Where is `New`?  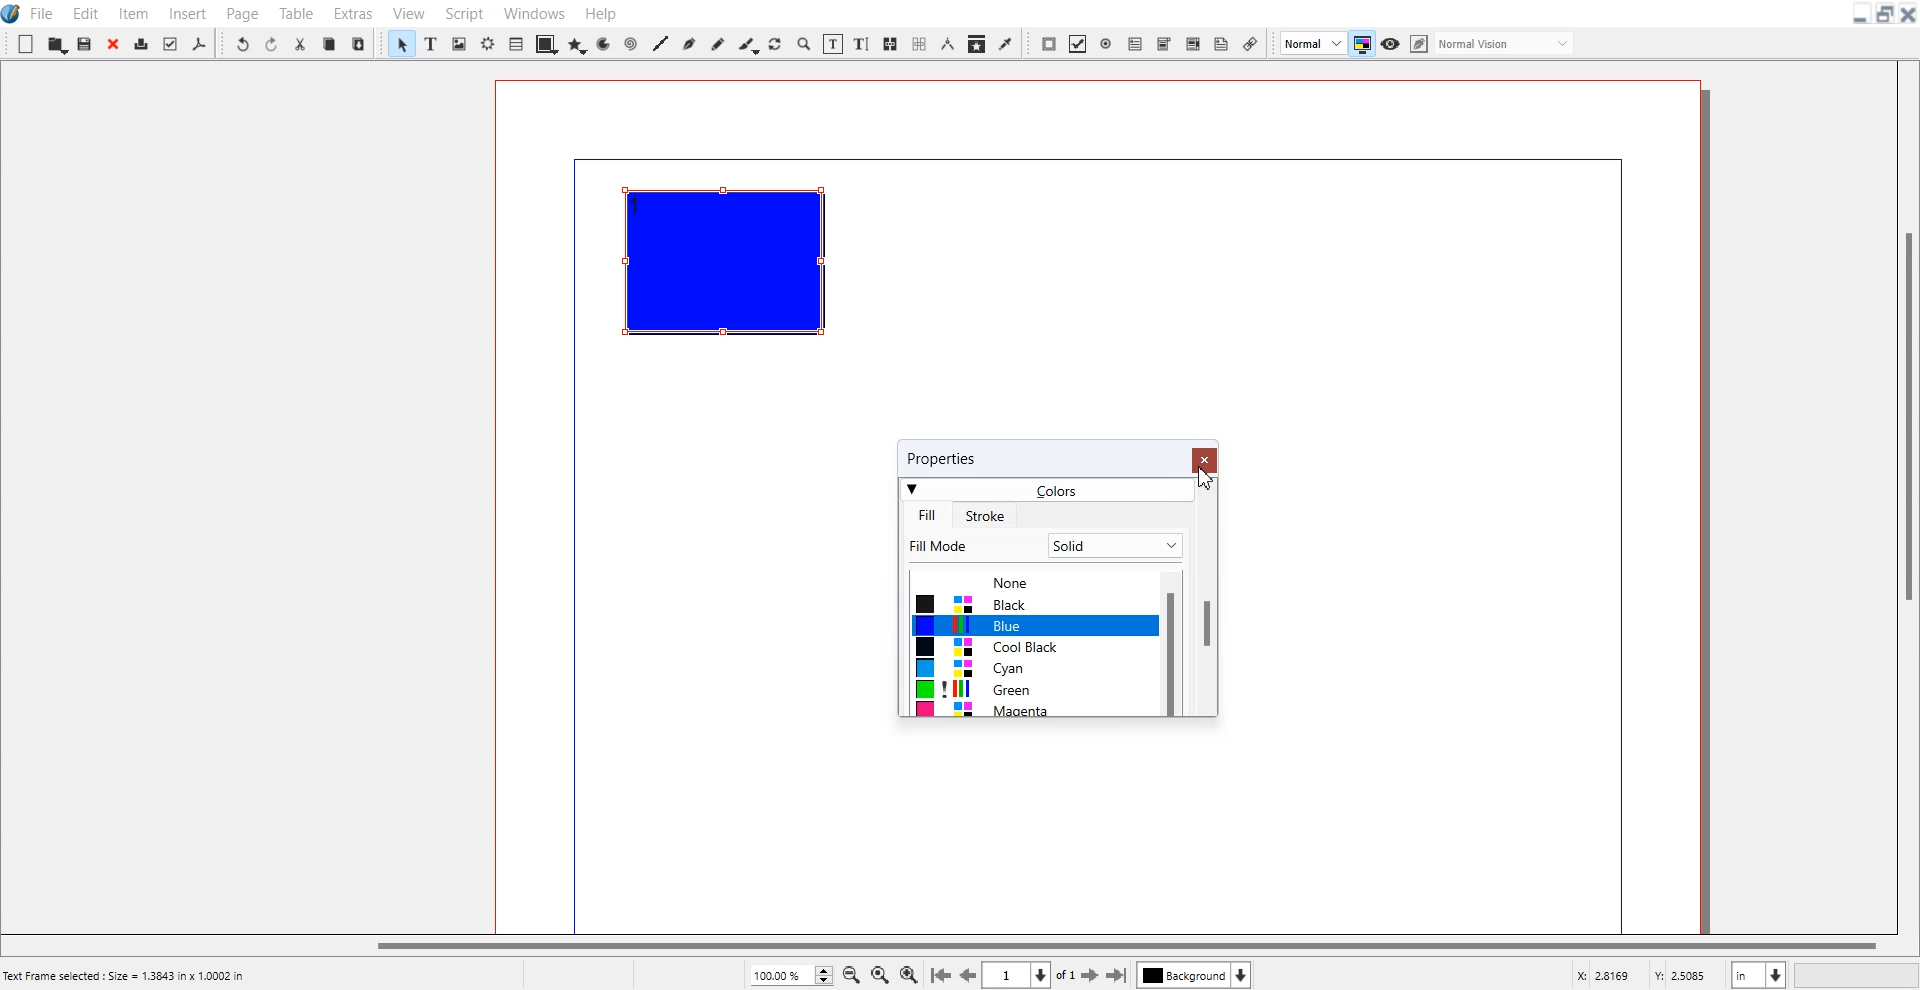
New is located at coordinates (25, 44).